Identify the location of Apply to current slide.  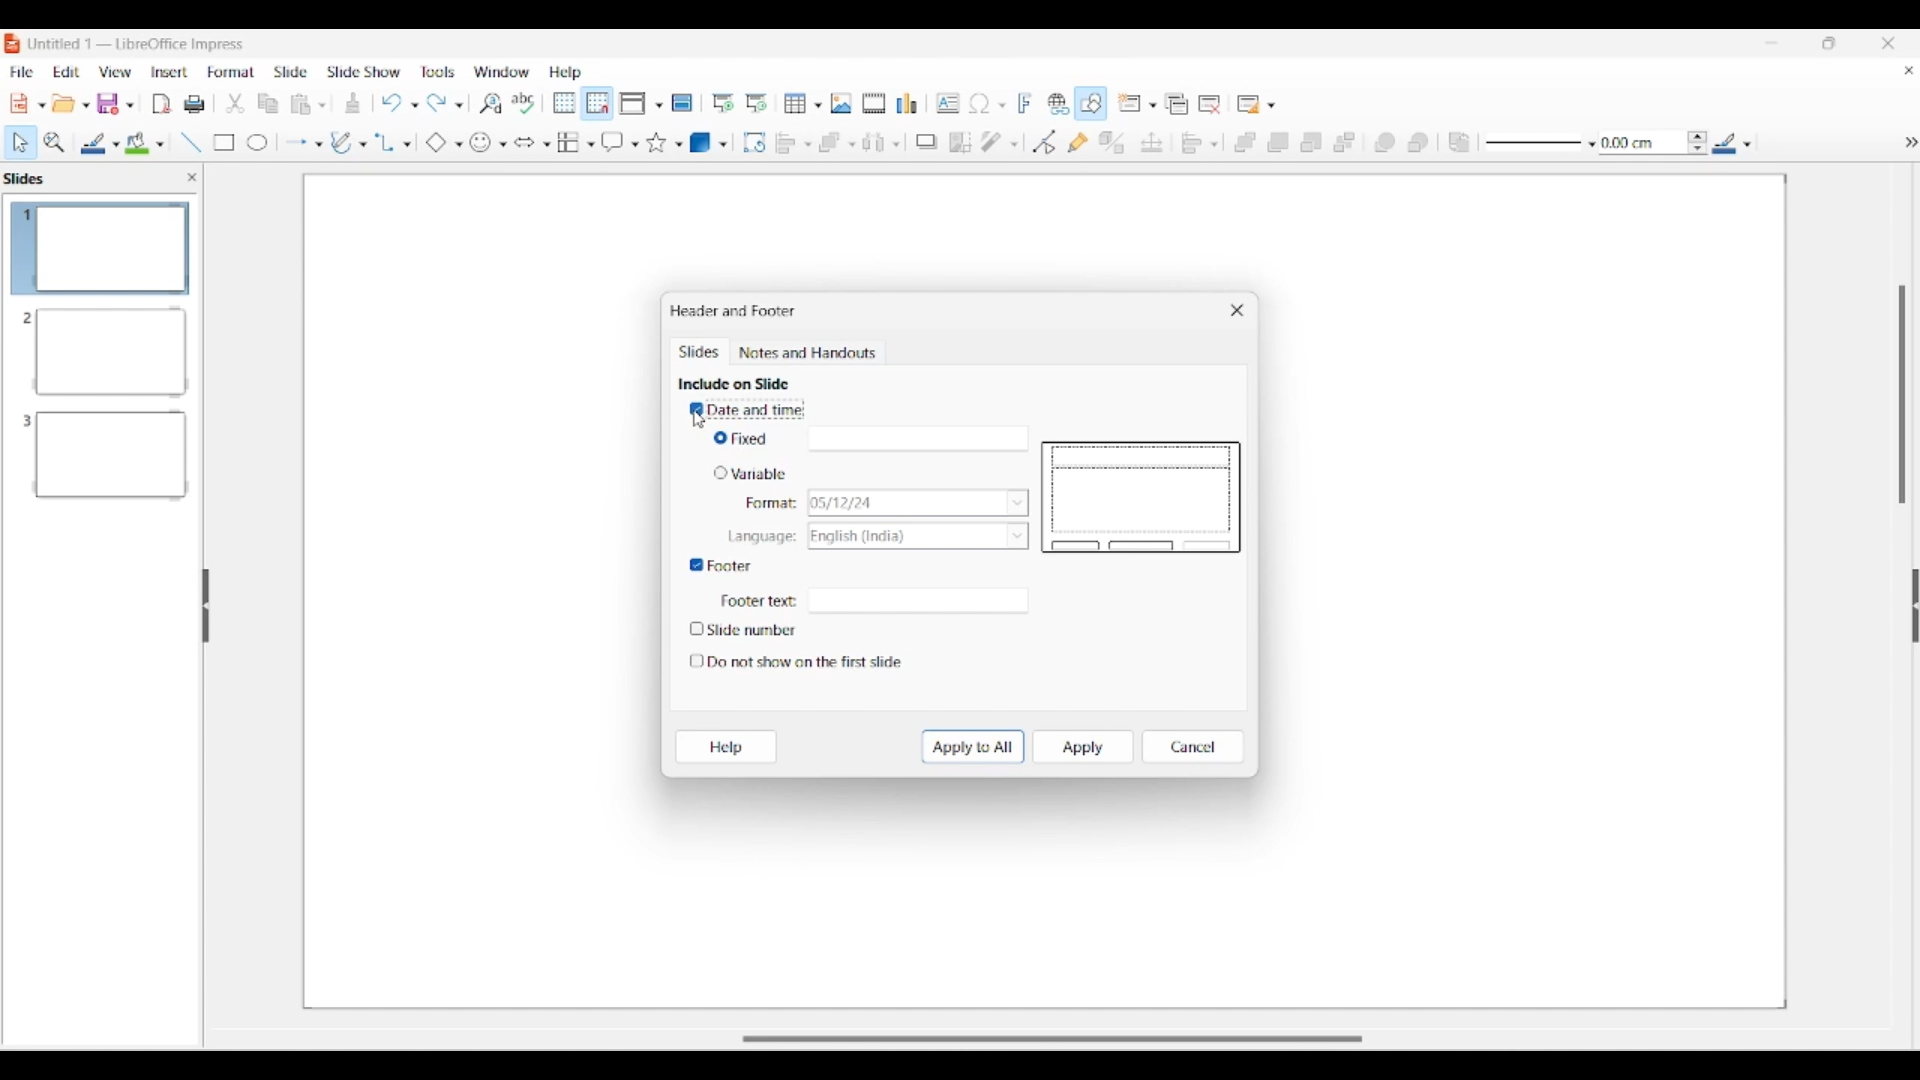
(1084, 747).